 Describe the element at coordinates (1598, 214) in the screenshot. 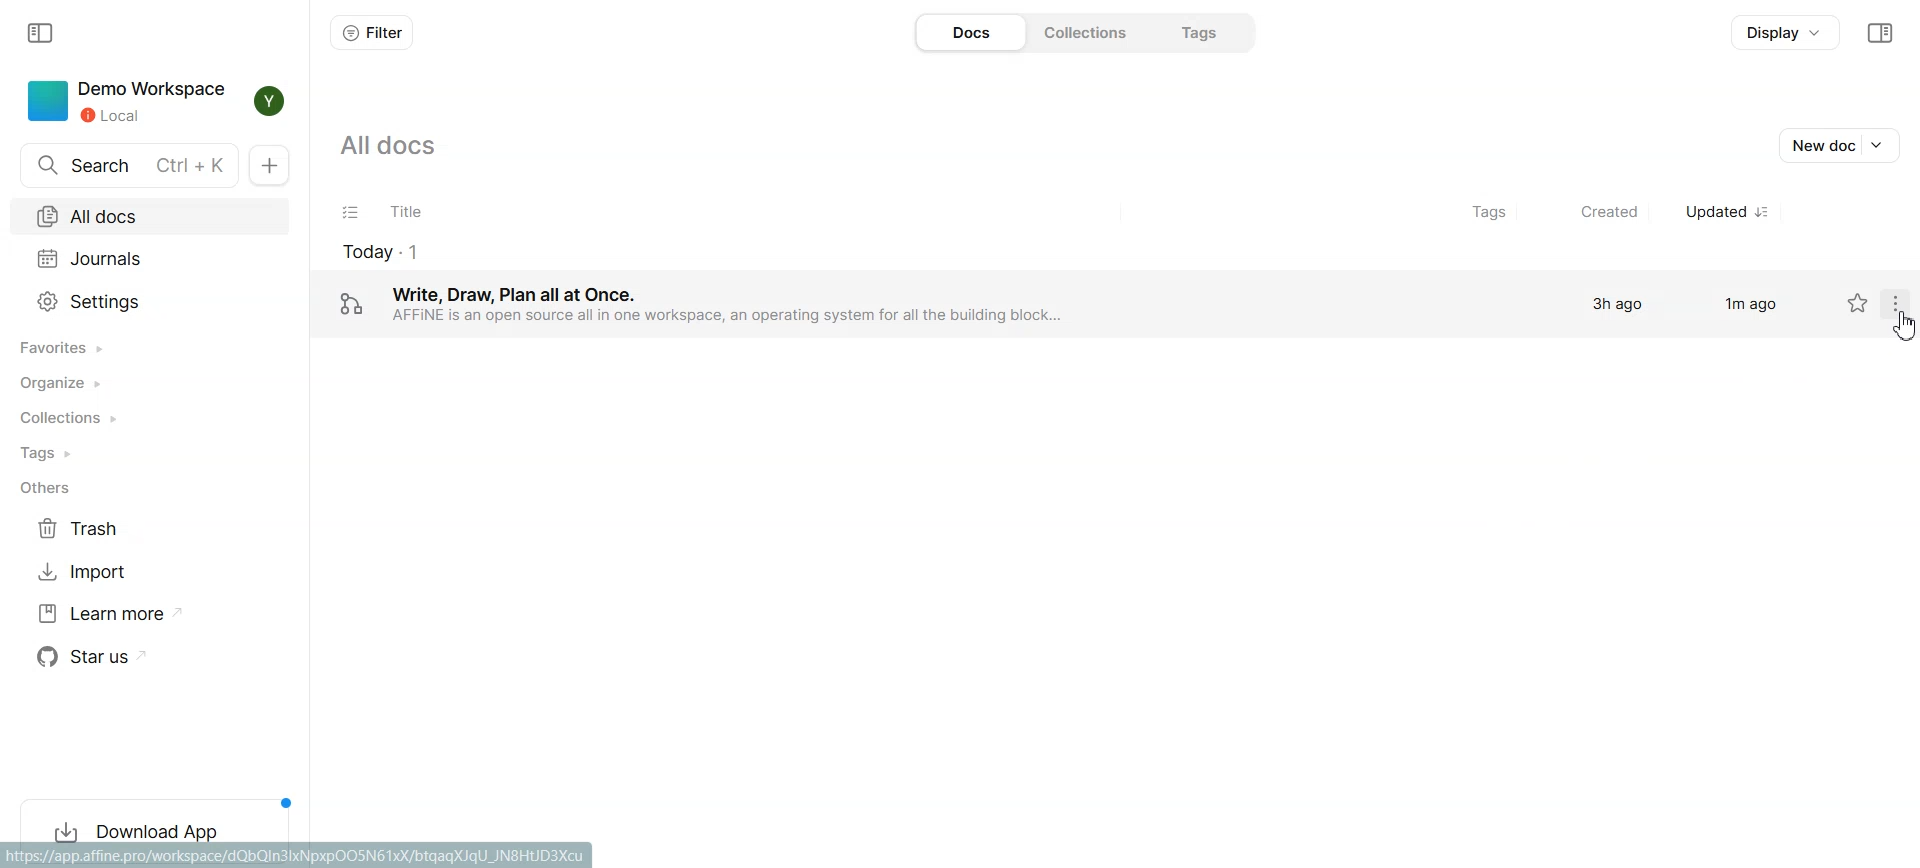

I see `Created` at that location.